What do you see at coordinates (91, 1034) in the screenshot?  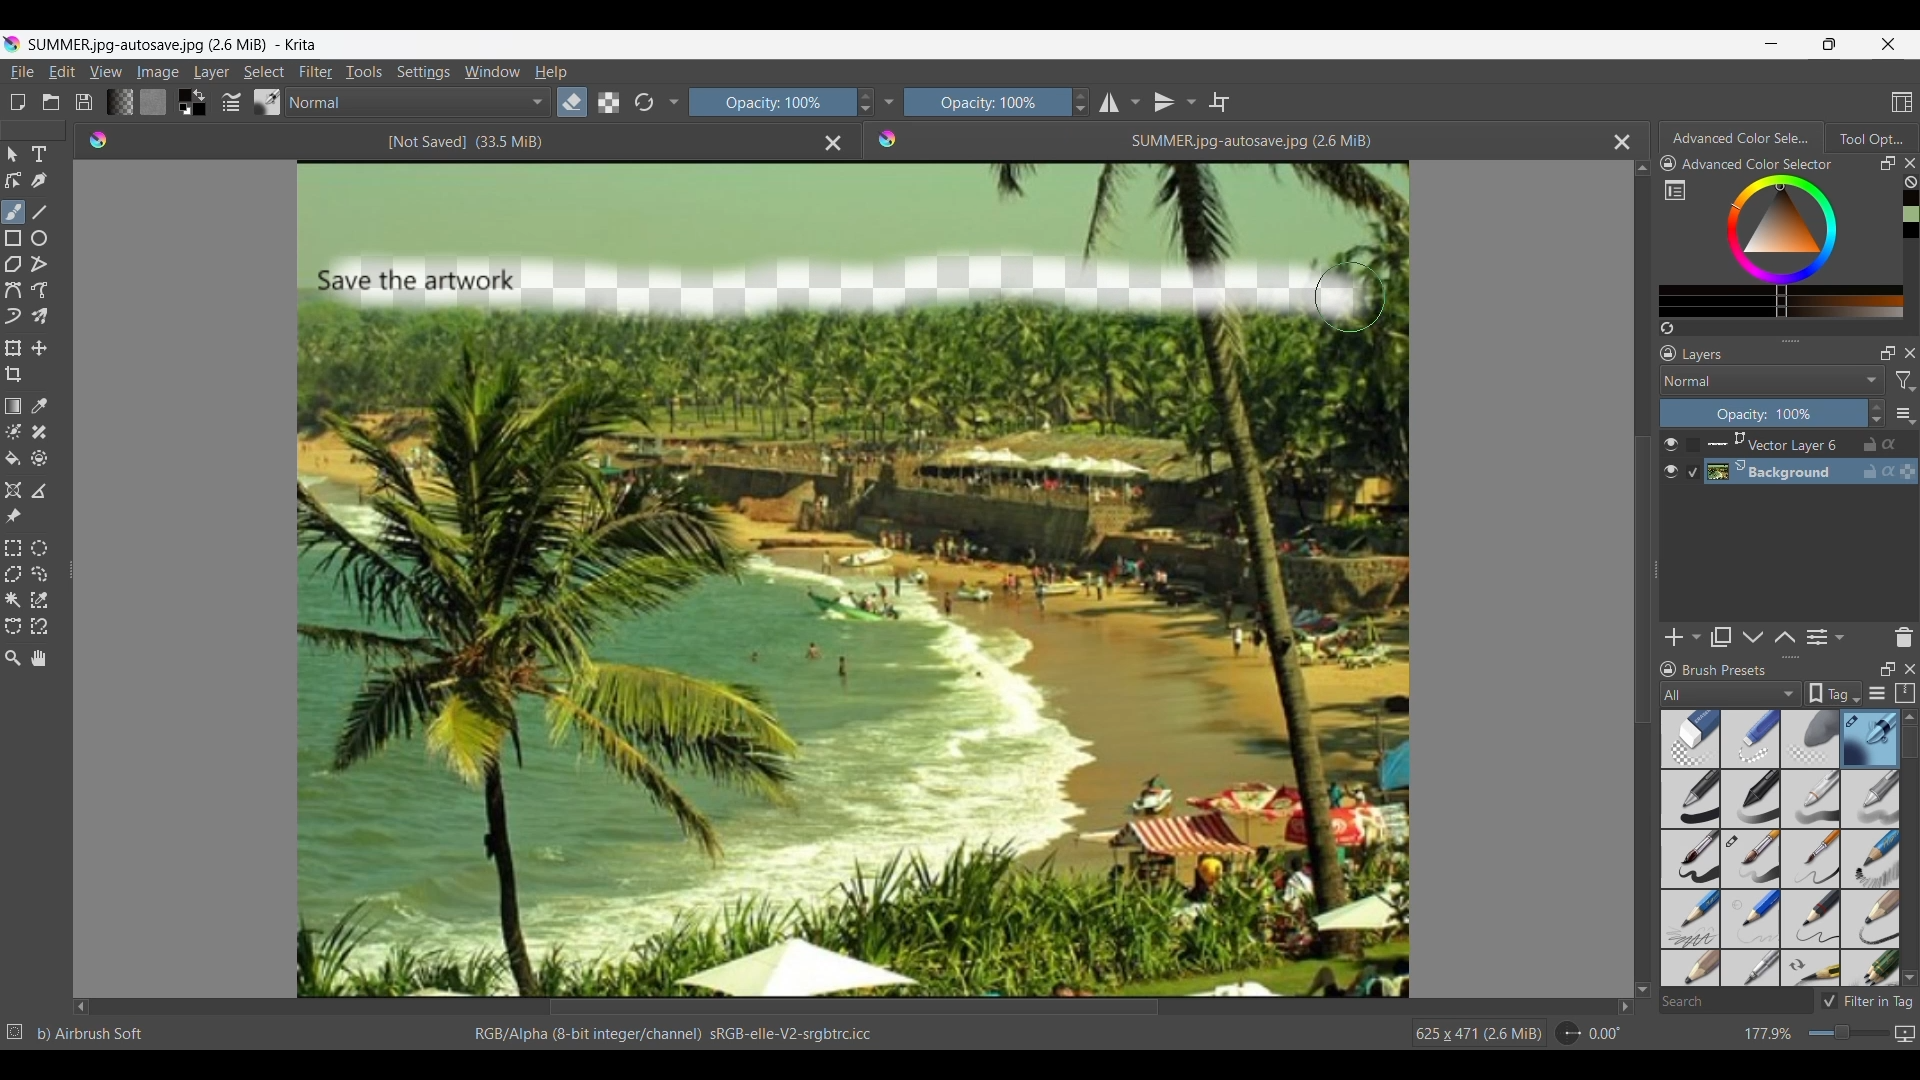 I see `b) Airbrush Soft` at bounding box center [91, 1034].